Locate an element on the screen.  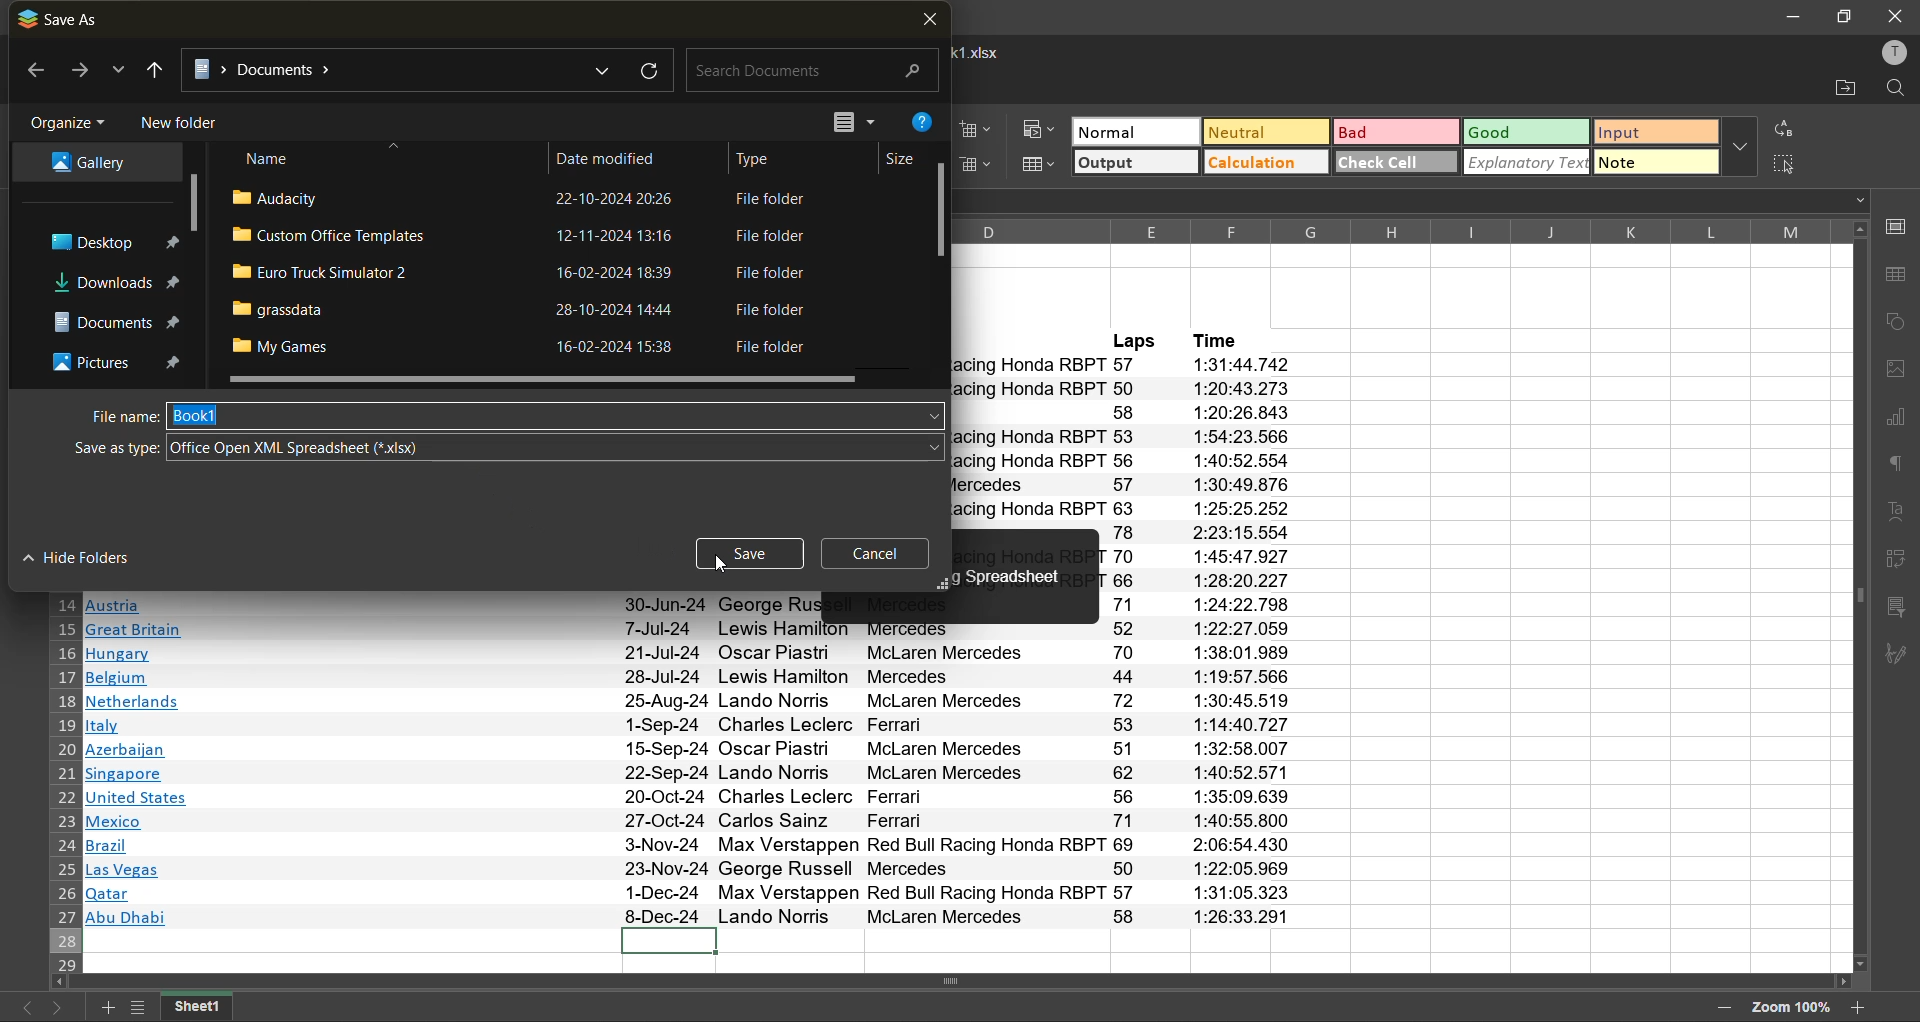
12-11-2024 13:16 is located at coordinates (608, 236).